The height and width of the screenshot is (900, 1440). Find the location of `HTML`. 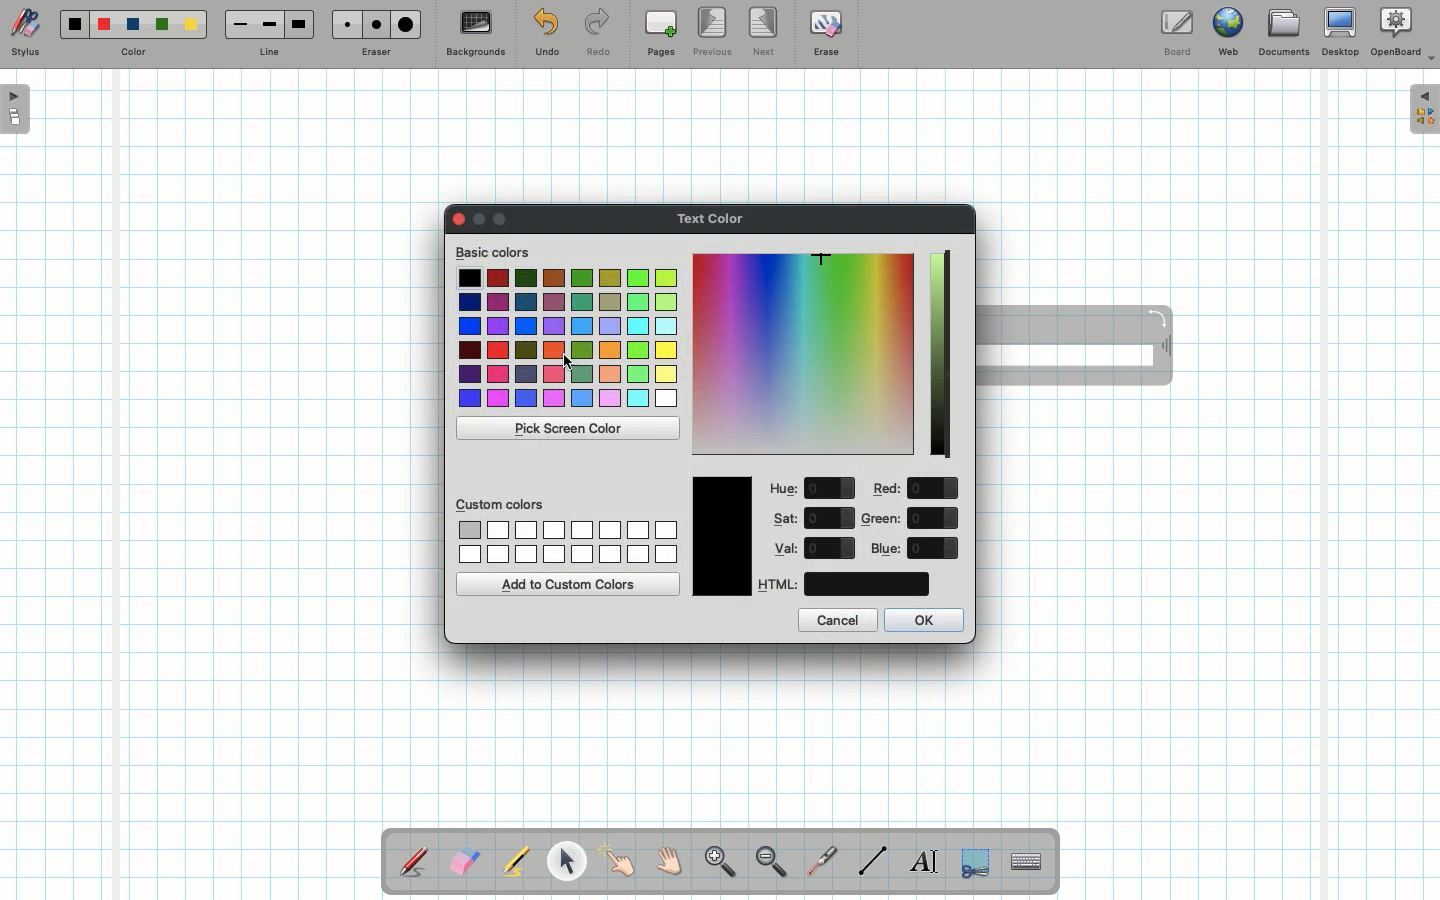

HTML is located at coordinates (779, 584).